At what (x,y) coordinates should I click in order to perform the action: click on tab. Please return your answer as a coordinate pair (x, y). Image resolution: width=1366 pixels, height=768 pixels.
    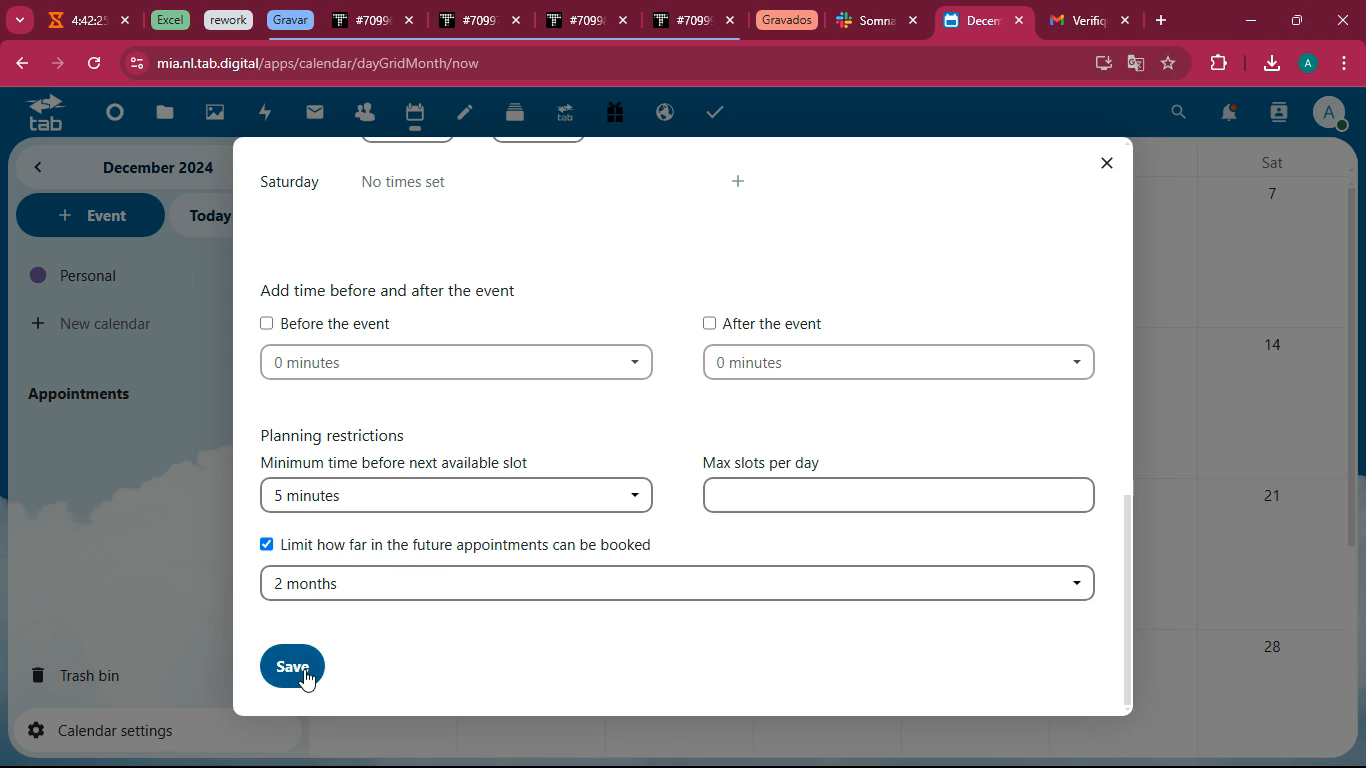
    Looking at the image, I should click on (866, 23).